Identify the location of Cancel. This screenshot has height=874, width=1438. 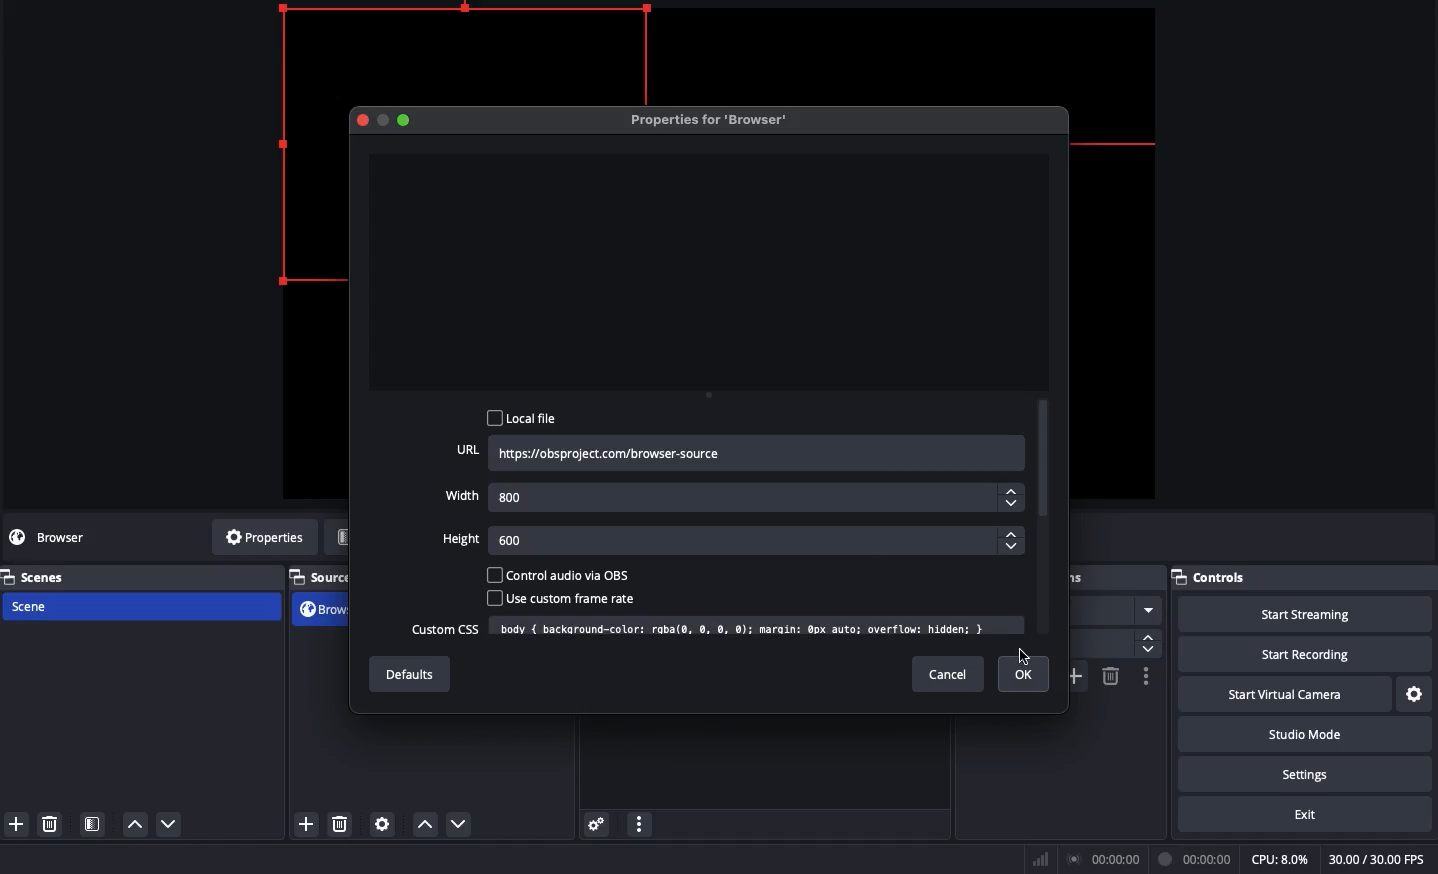
(947, 674).